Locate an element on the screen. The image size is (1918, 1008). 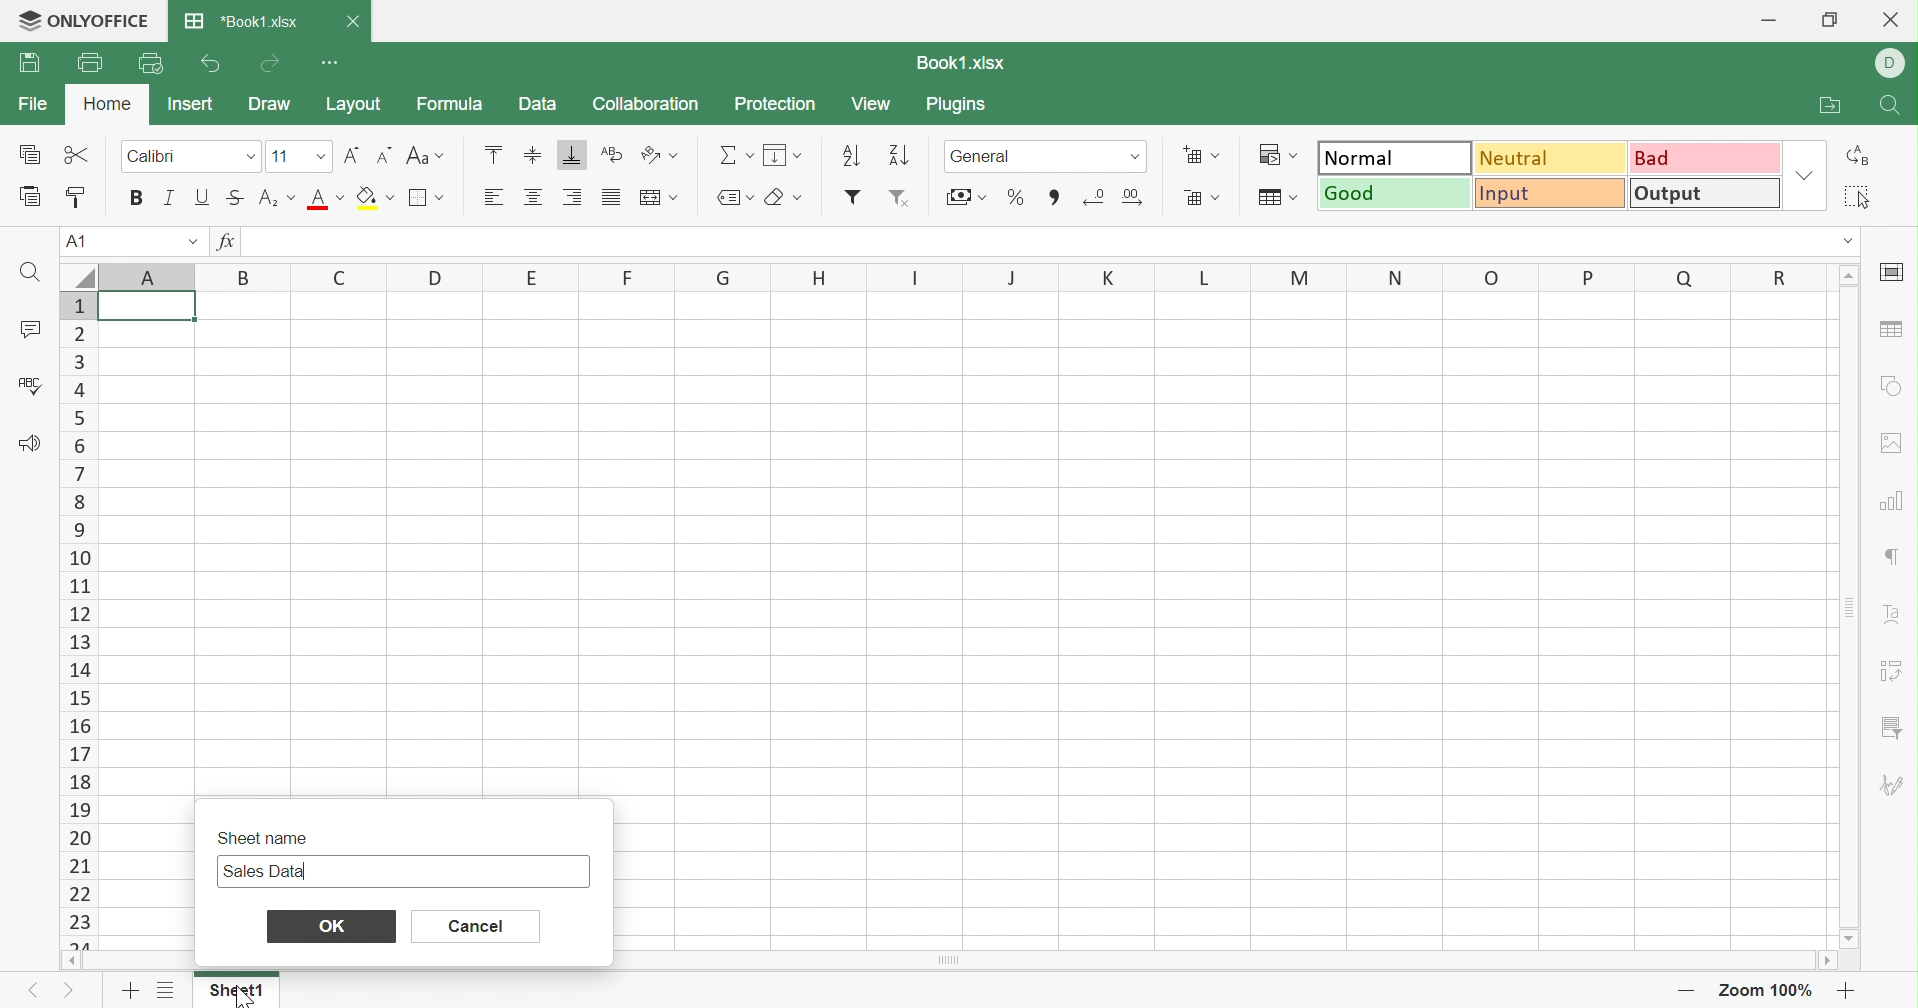
Good is located at coordinates (1397, 193).